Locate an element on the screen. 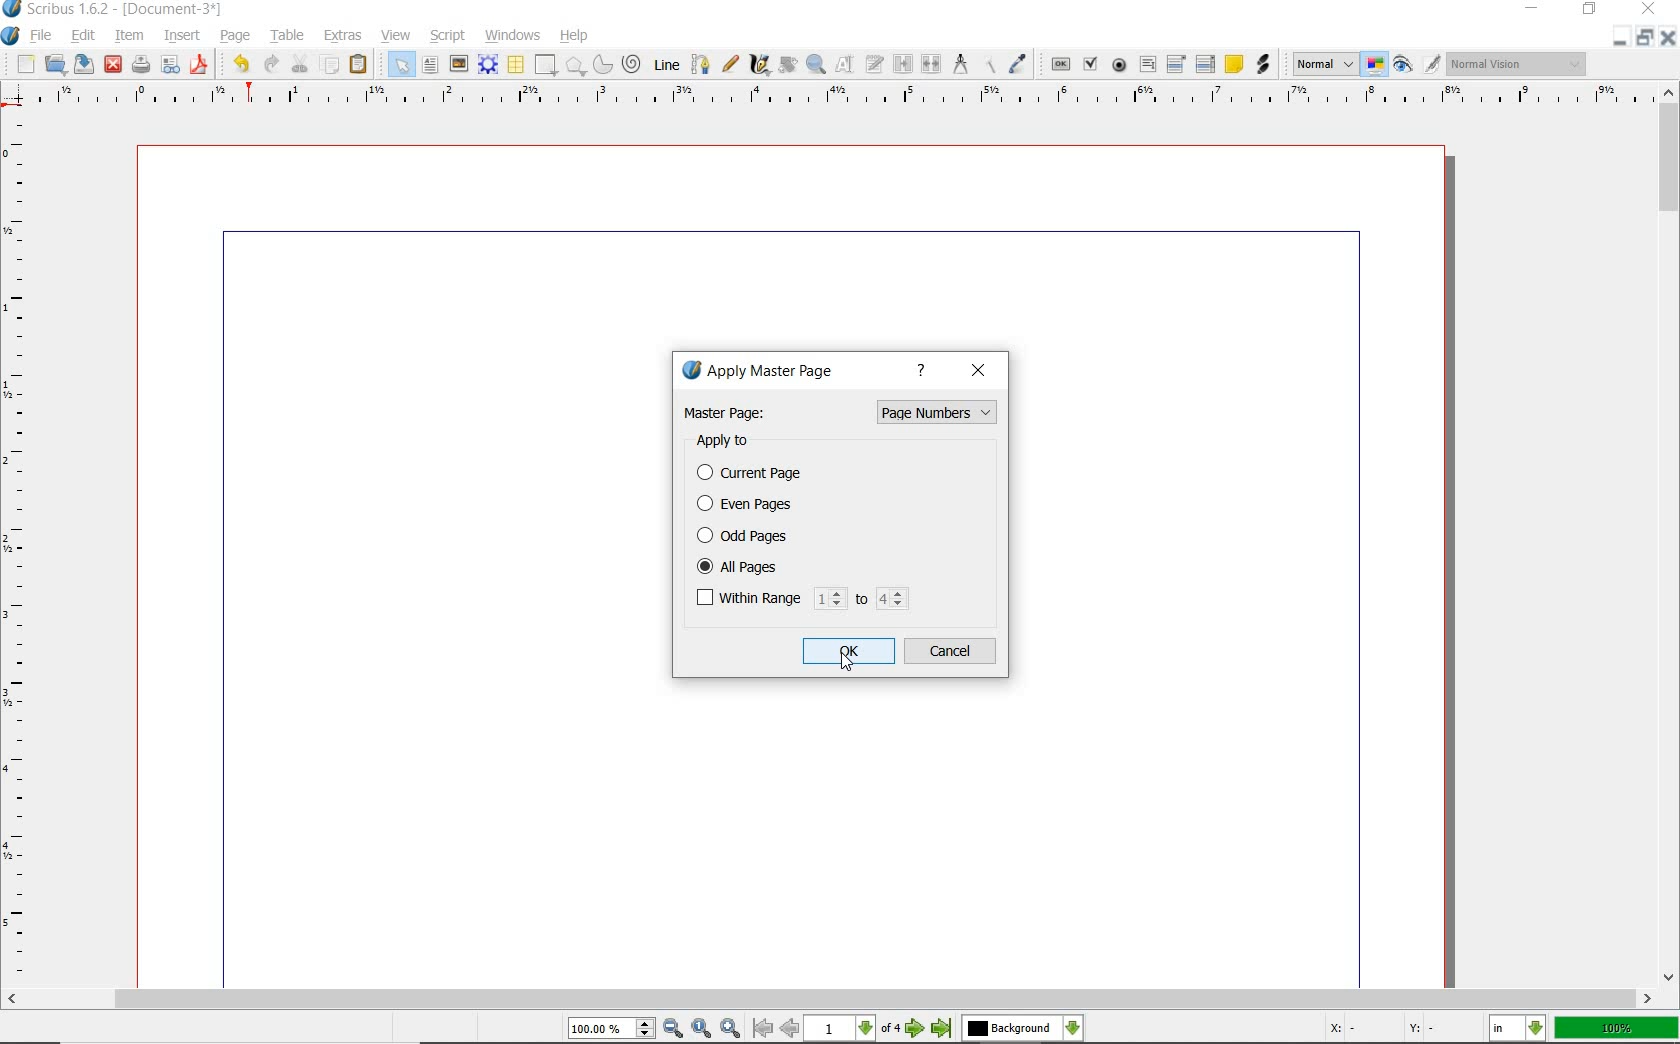 Image resolution: width=1680 pixels, height=1044 pixels. select the current unit: in is located at coordinates (1517, 1028).